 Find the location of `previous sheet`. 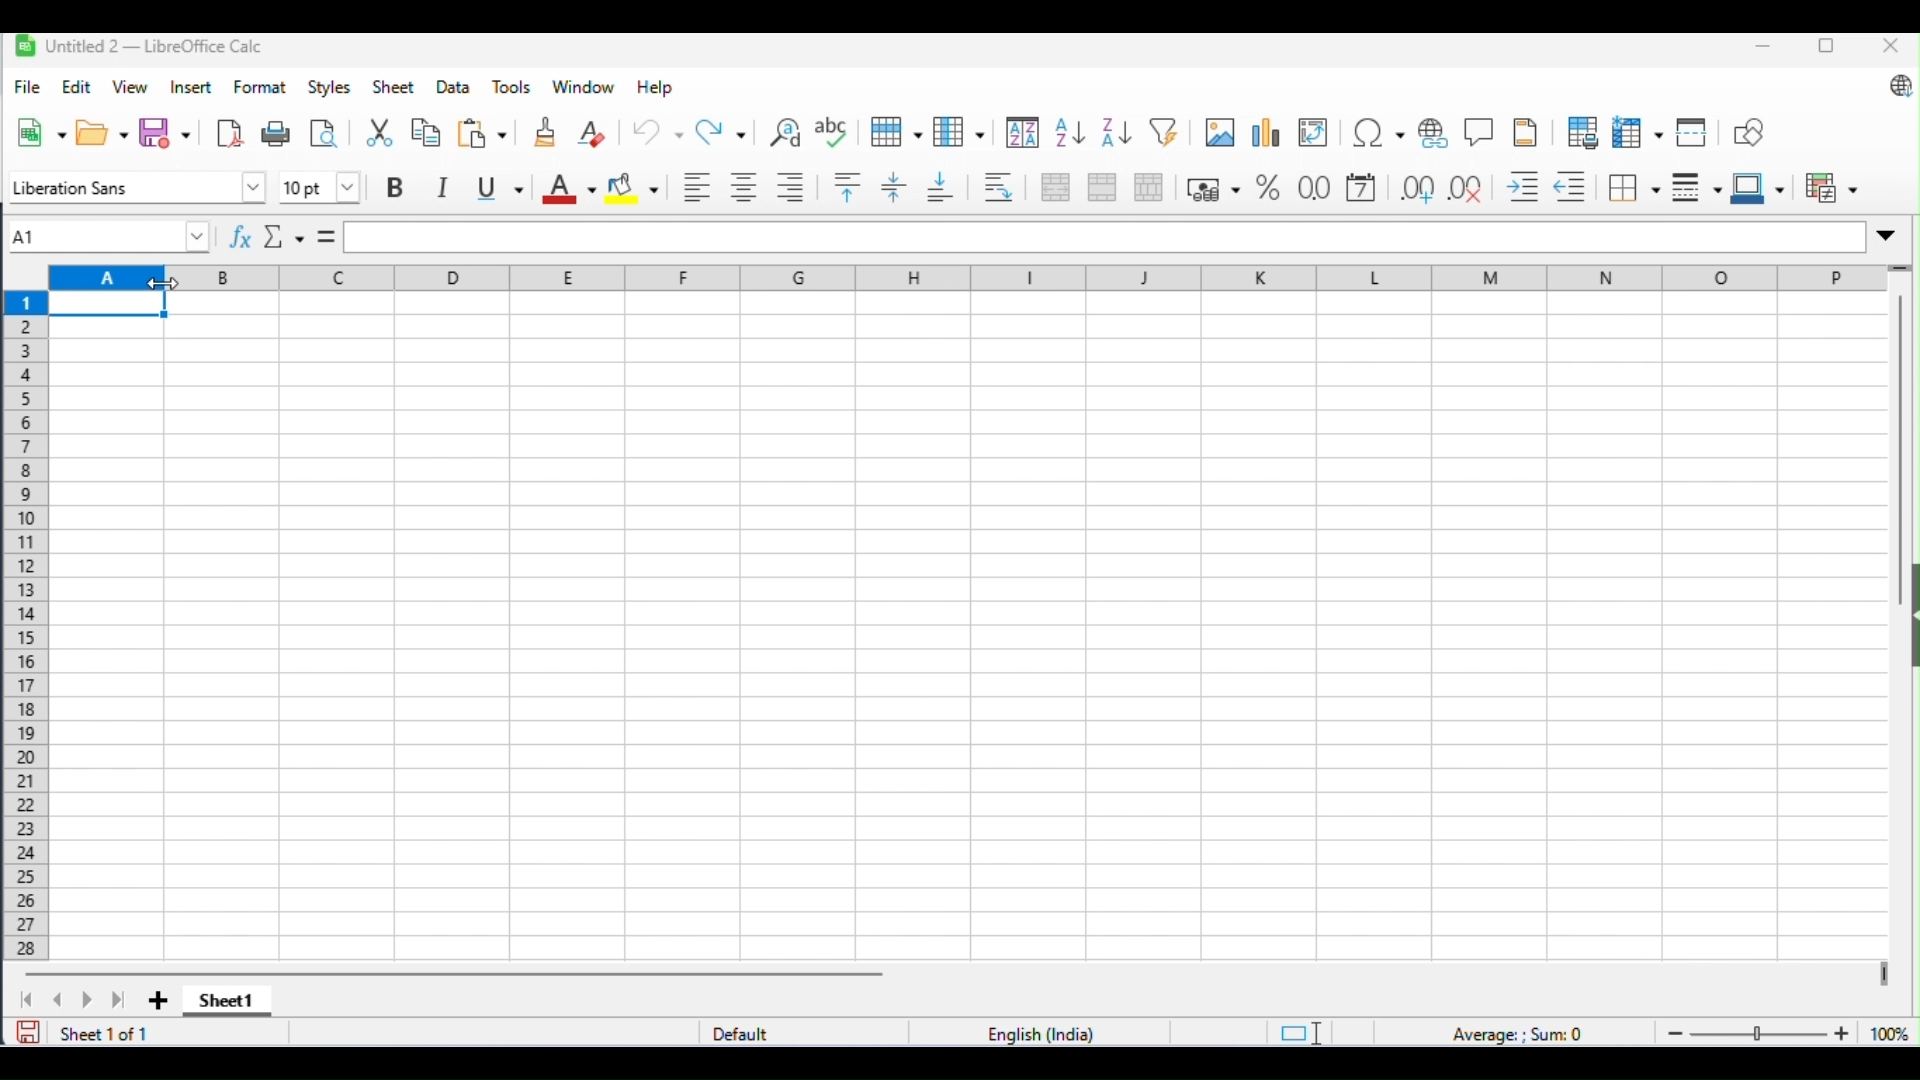

previous sheet is located at coordinates (58, 999).